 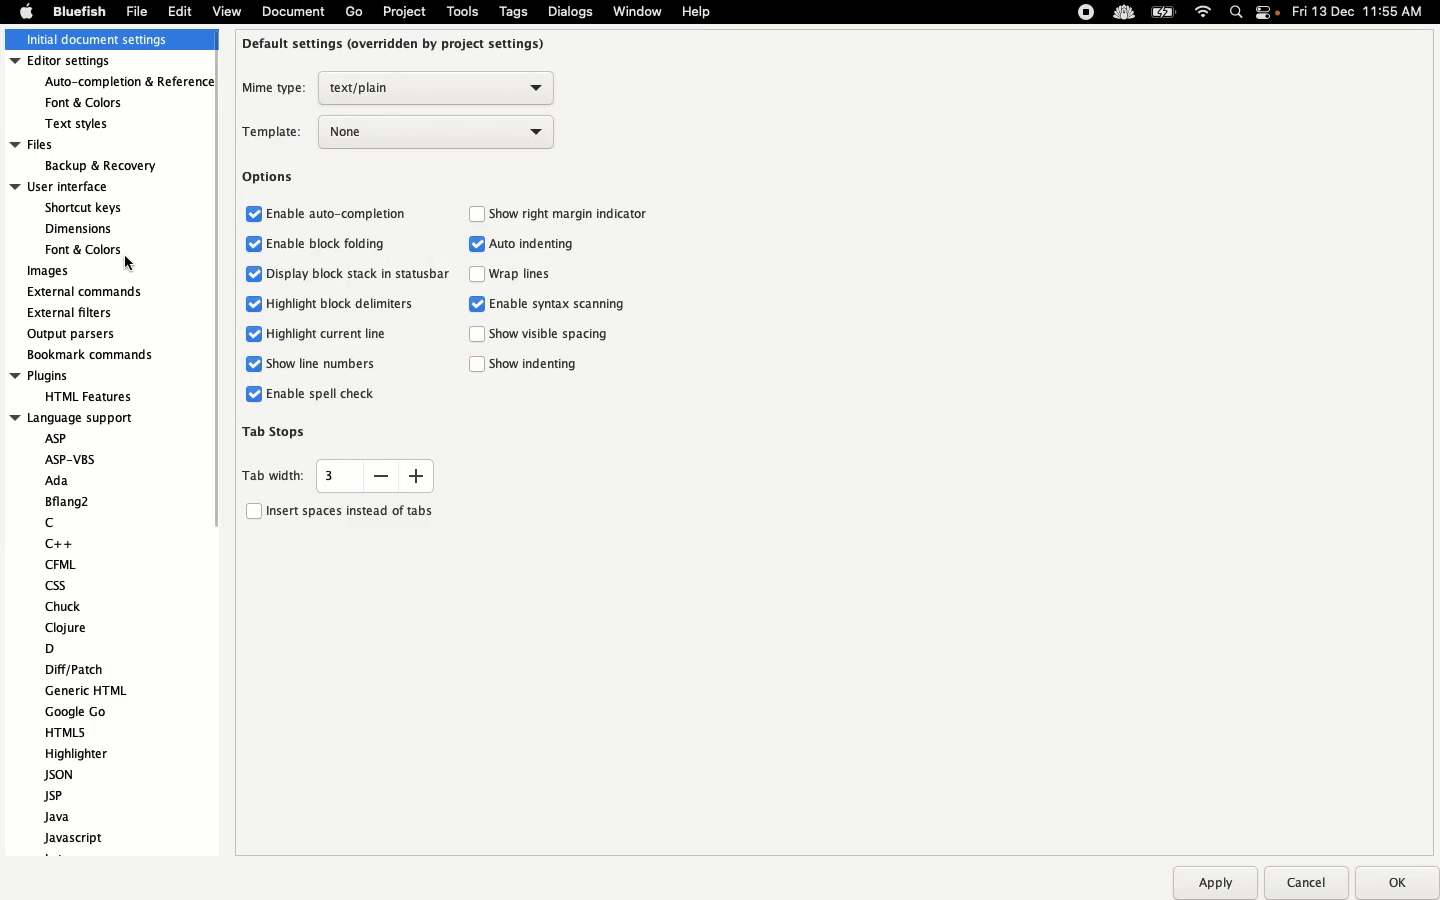 I want to click on Show right margin indicator, so click(x=562, y=213).